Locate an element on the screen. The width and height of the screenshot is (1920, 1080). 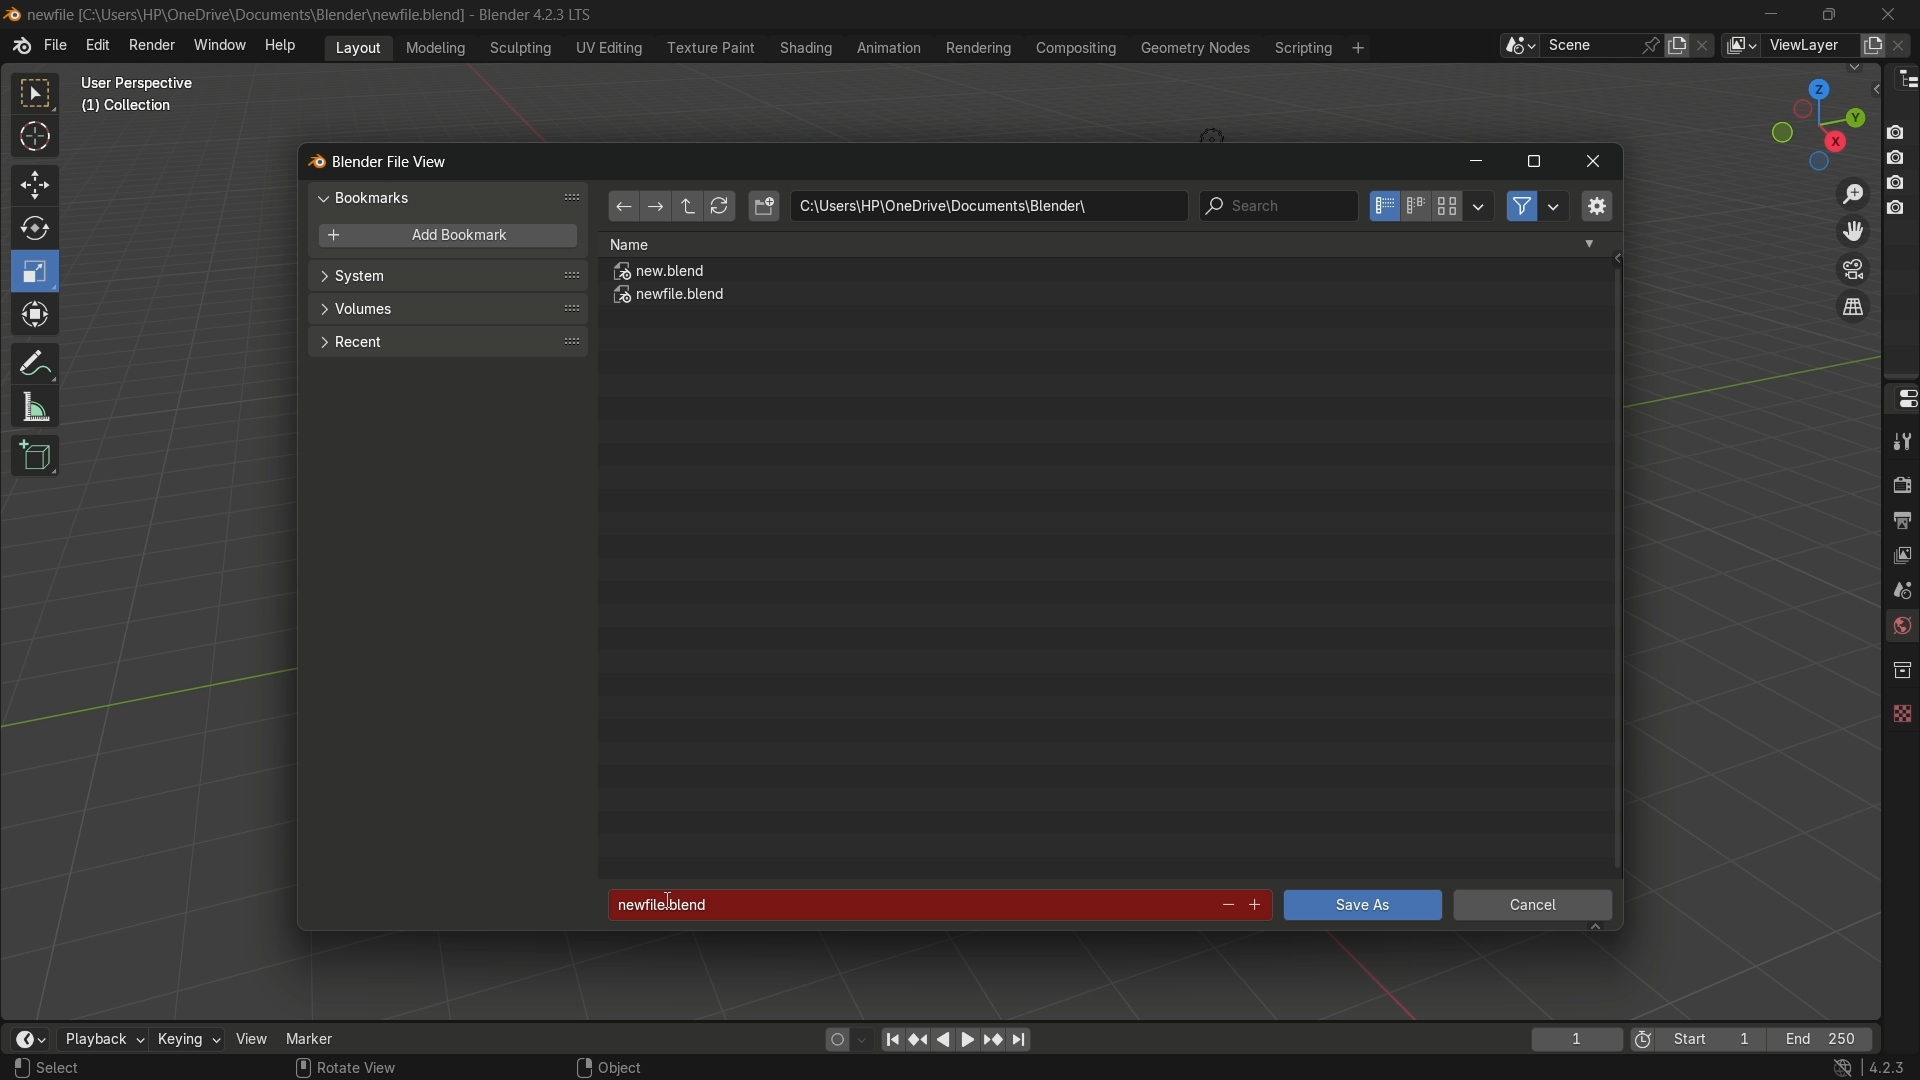
texture is located at coordinates (1900, 709).